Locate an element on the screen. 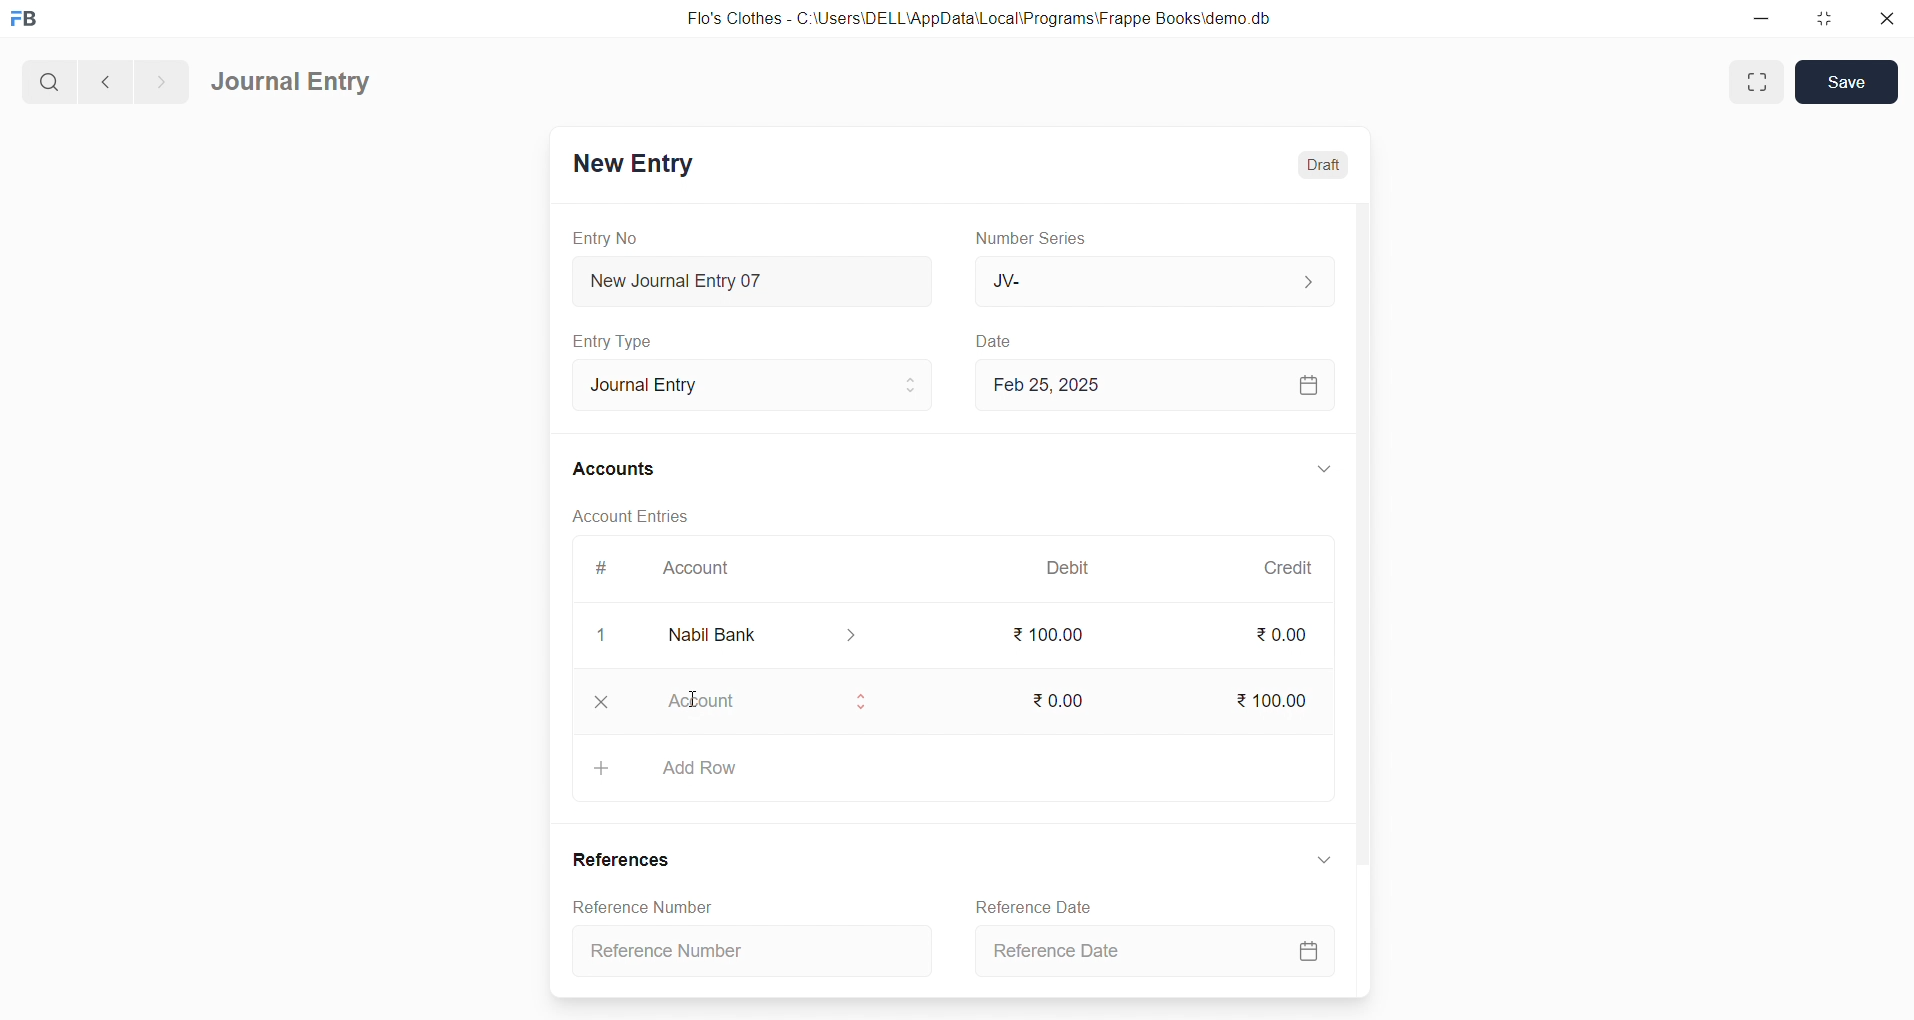  New Entry is located at coordinates (632, 163).